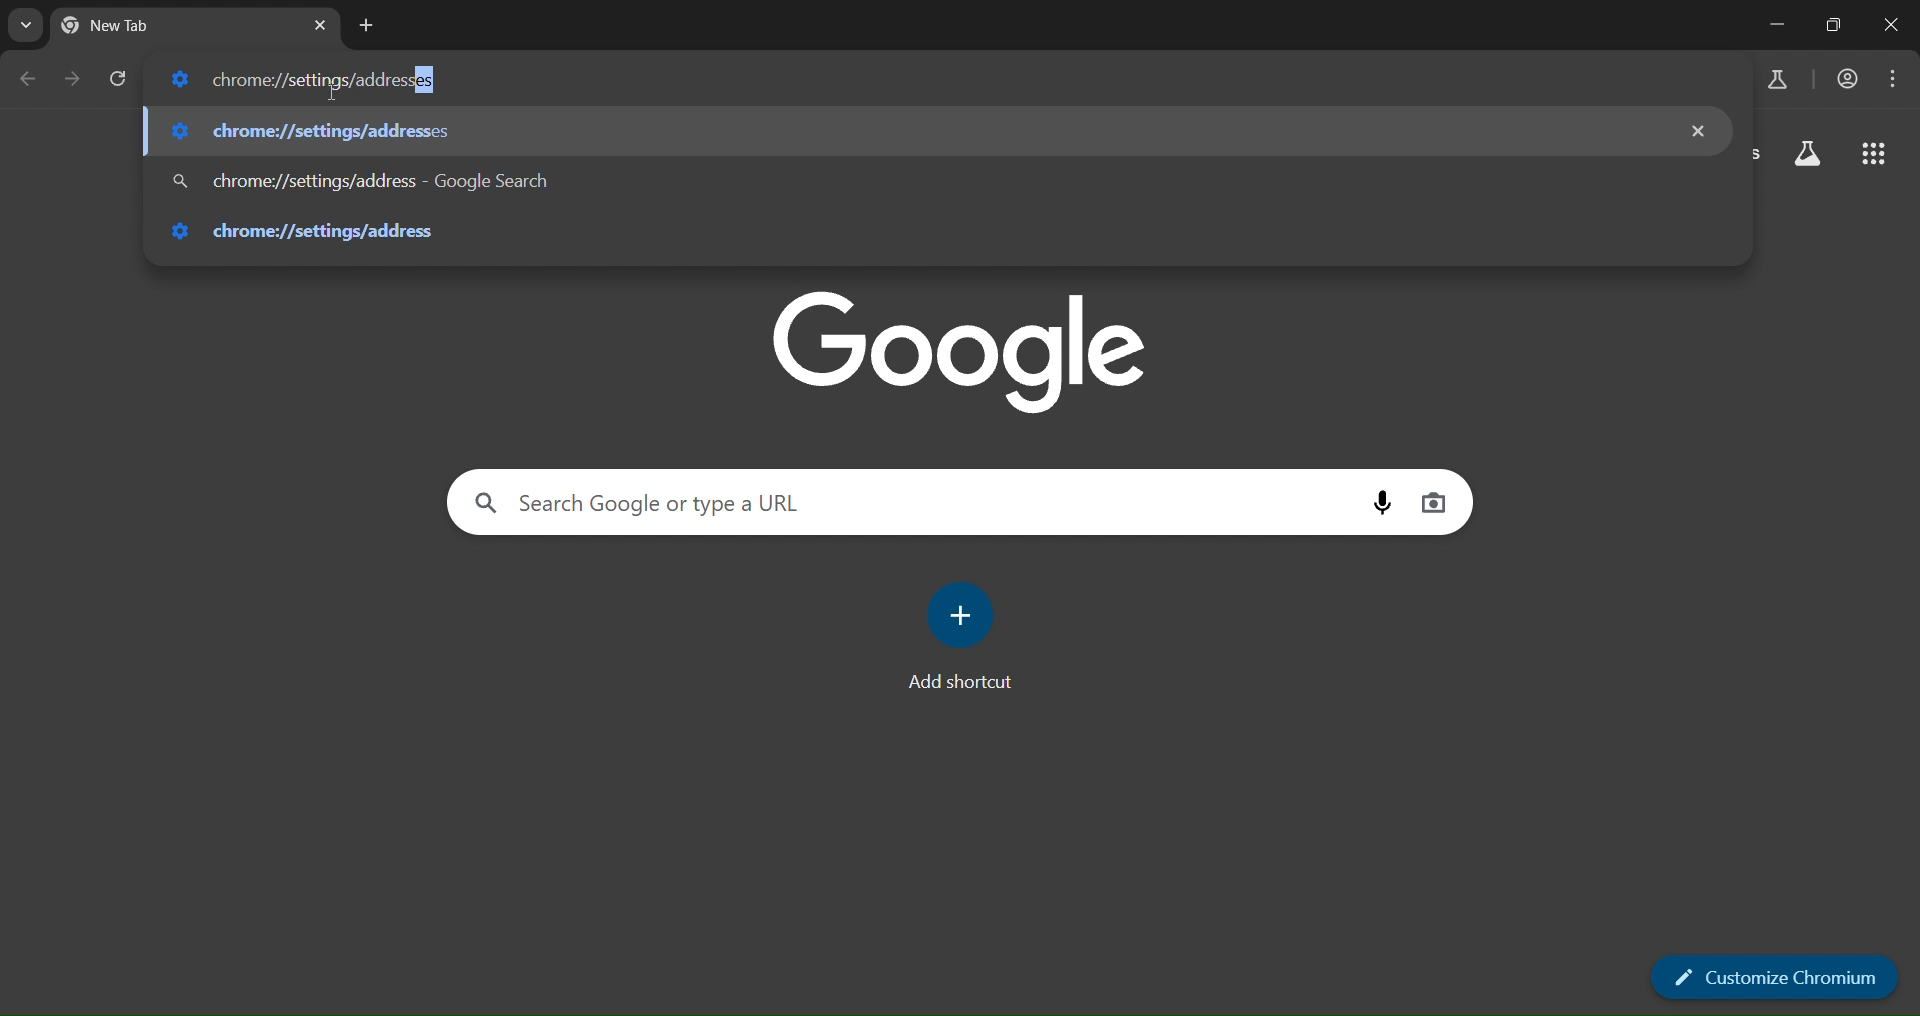 This screenshot has height=1016, width=1920. I want to click on search panel, so click(898, 501).